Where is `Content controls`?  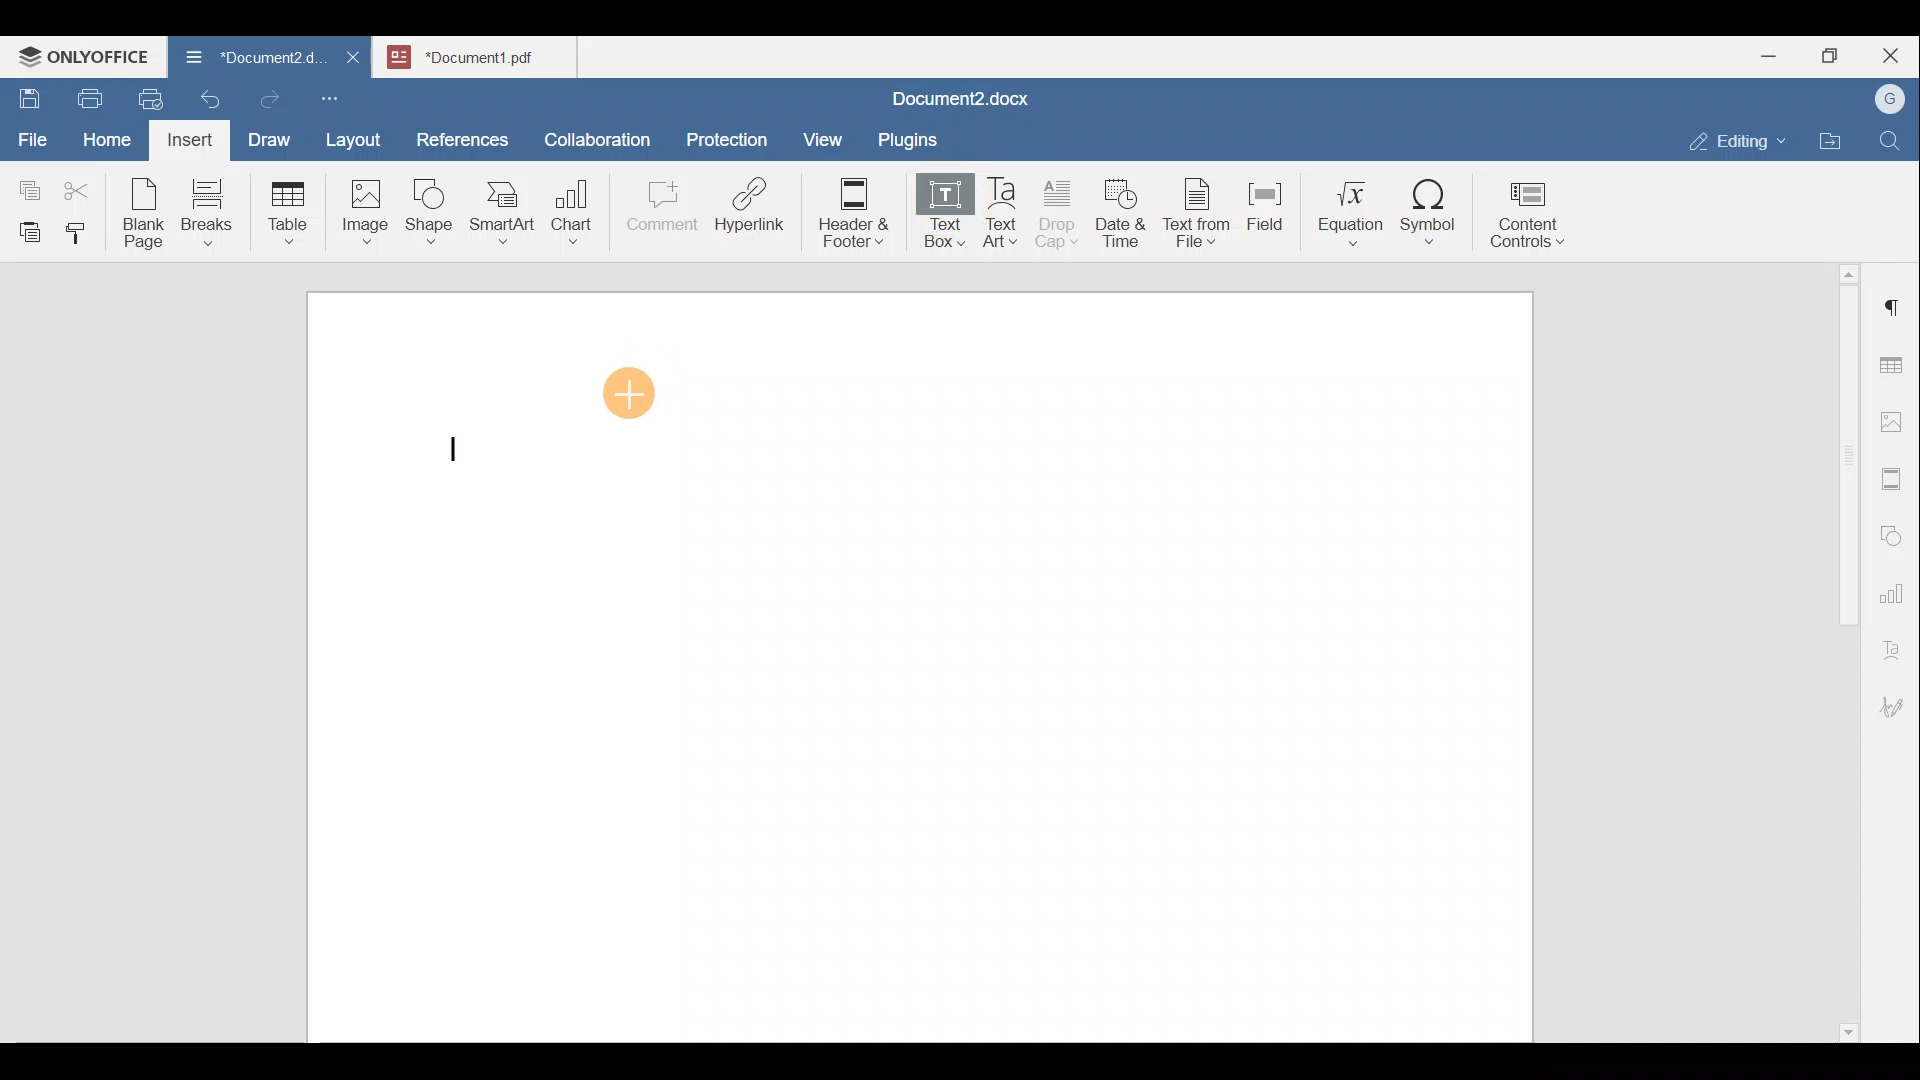 Content controls is located at coordinates (1531, 221).